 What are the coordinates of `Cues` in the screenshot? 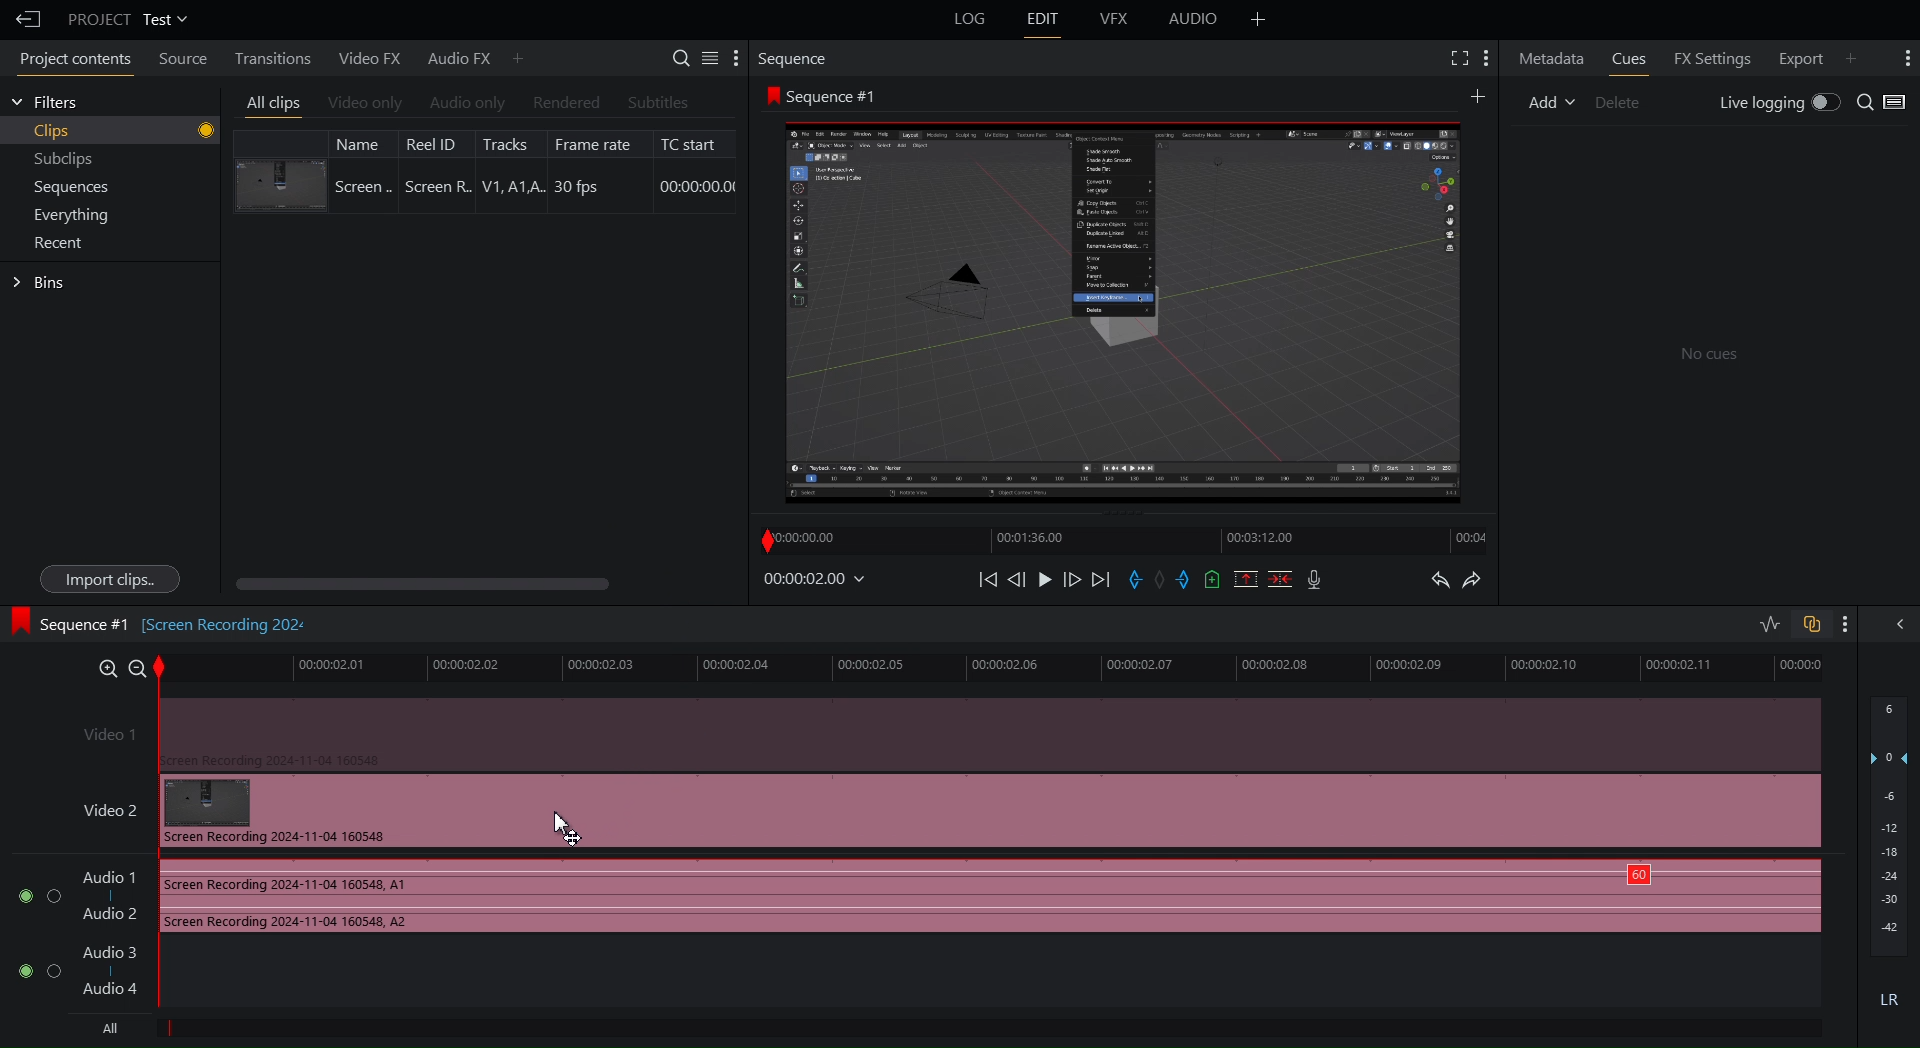 It's located at (1632, 58).